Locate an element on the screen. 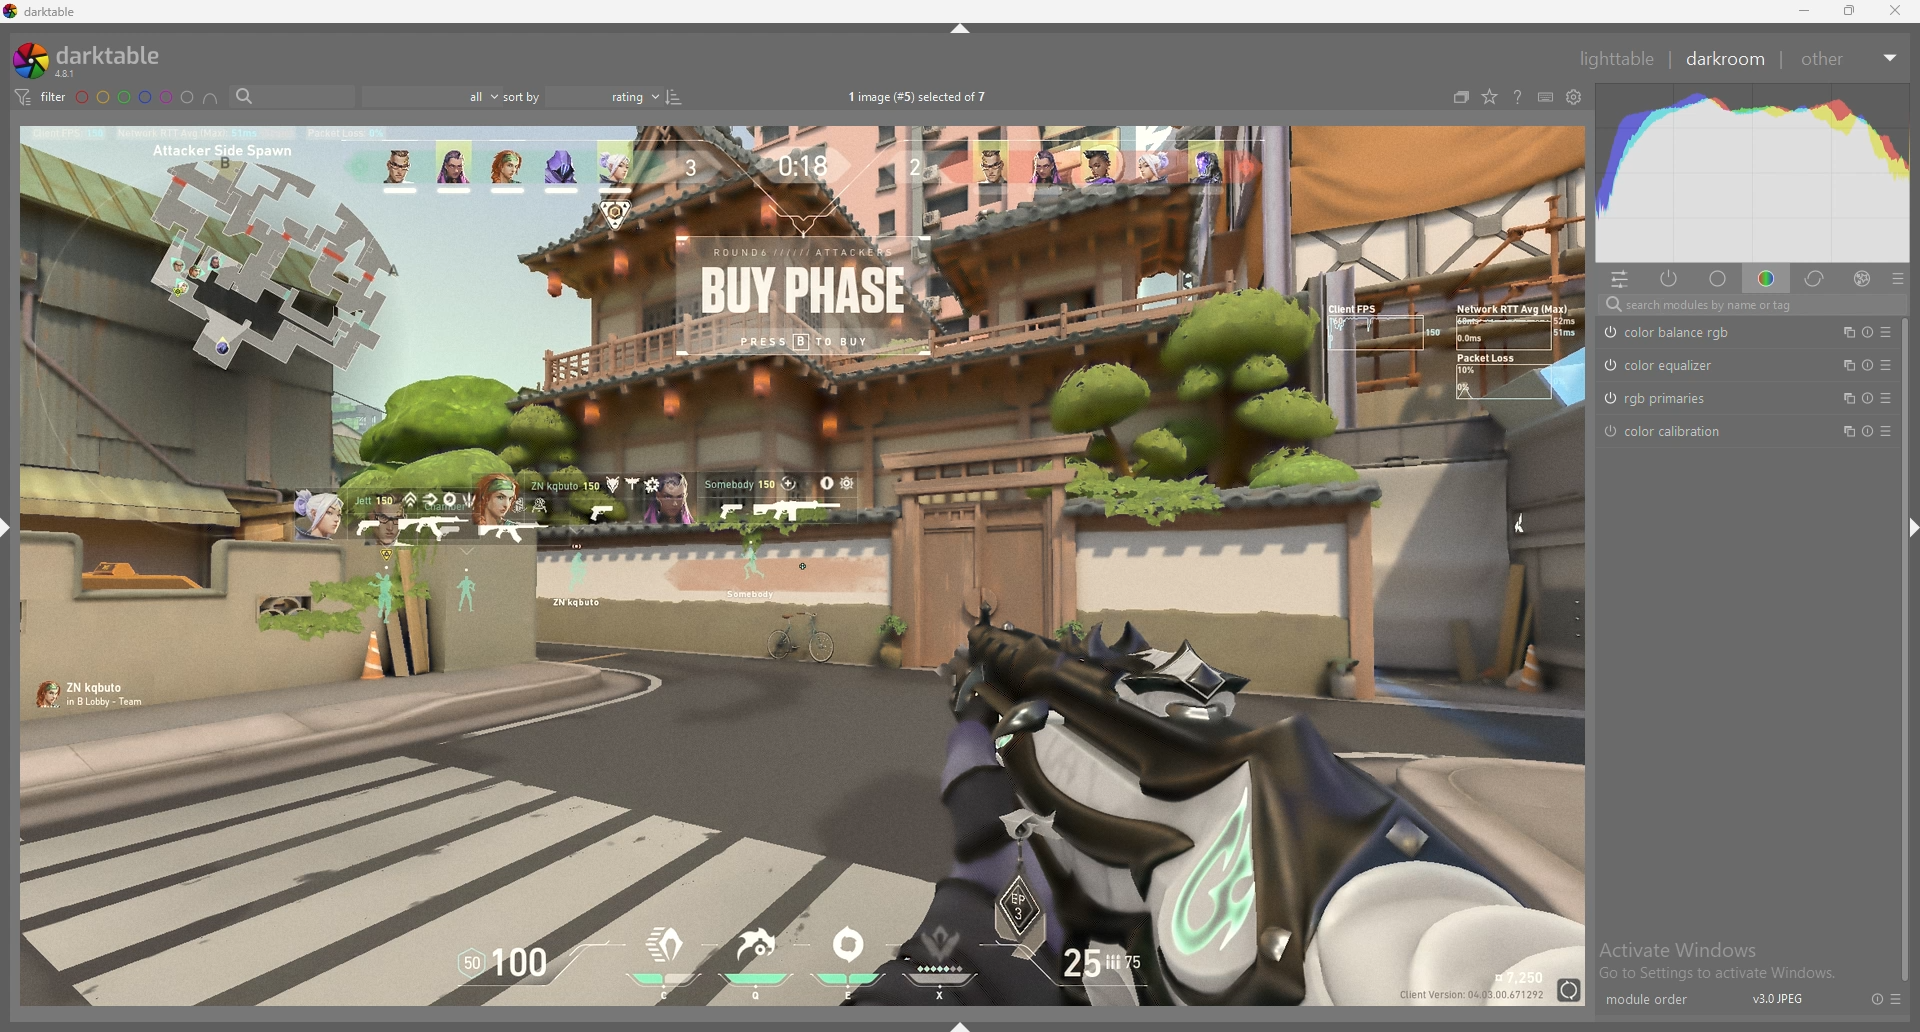  close is located at coordinates (1895, 12).